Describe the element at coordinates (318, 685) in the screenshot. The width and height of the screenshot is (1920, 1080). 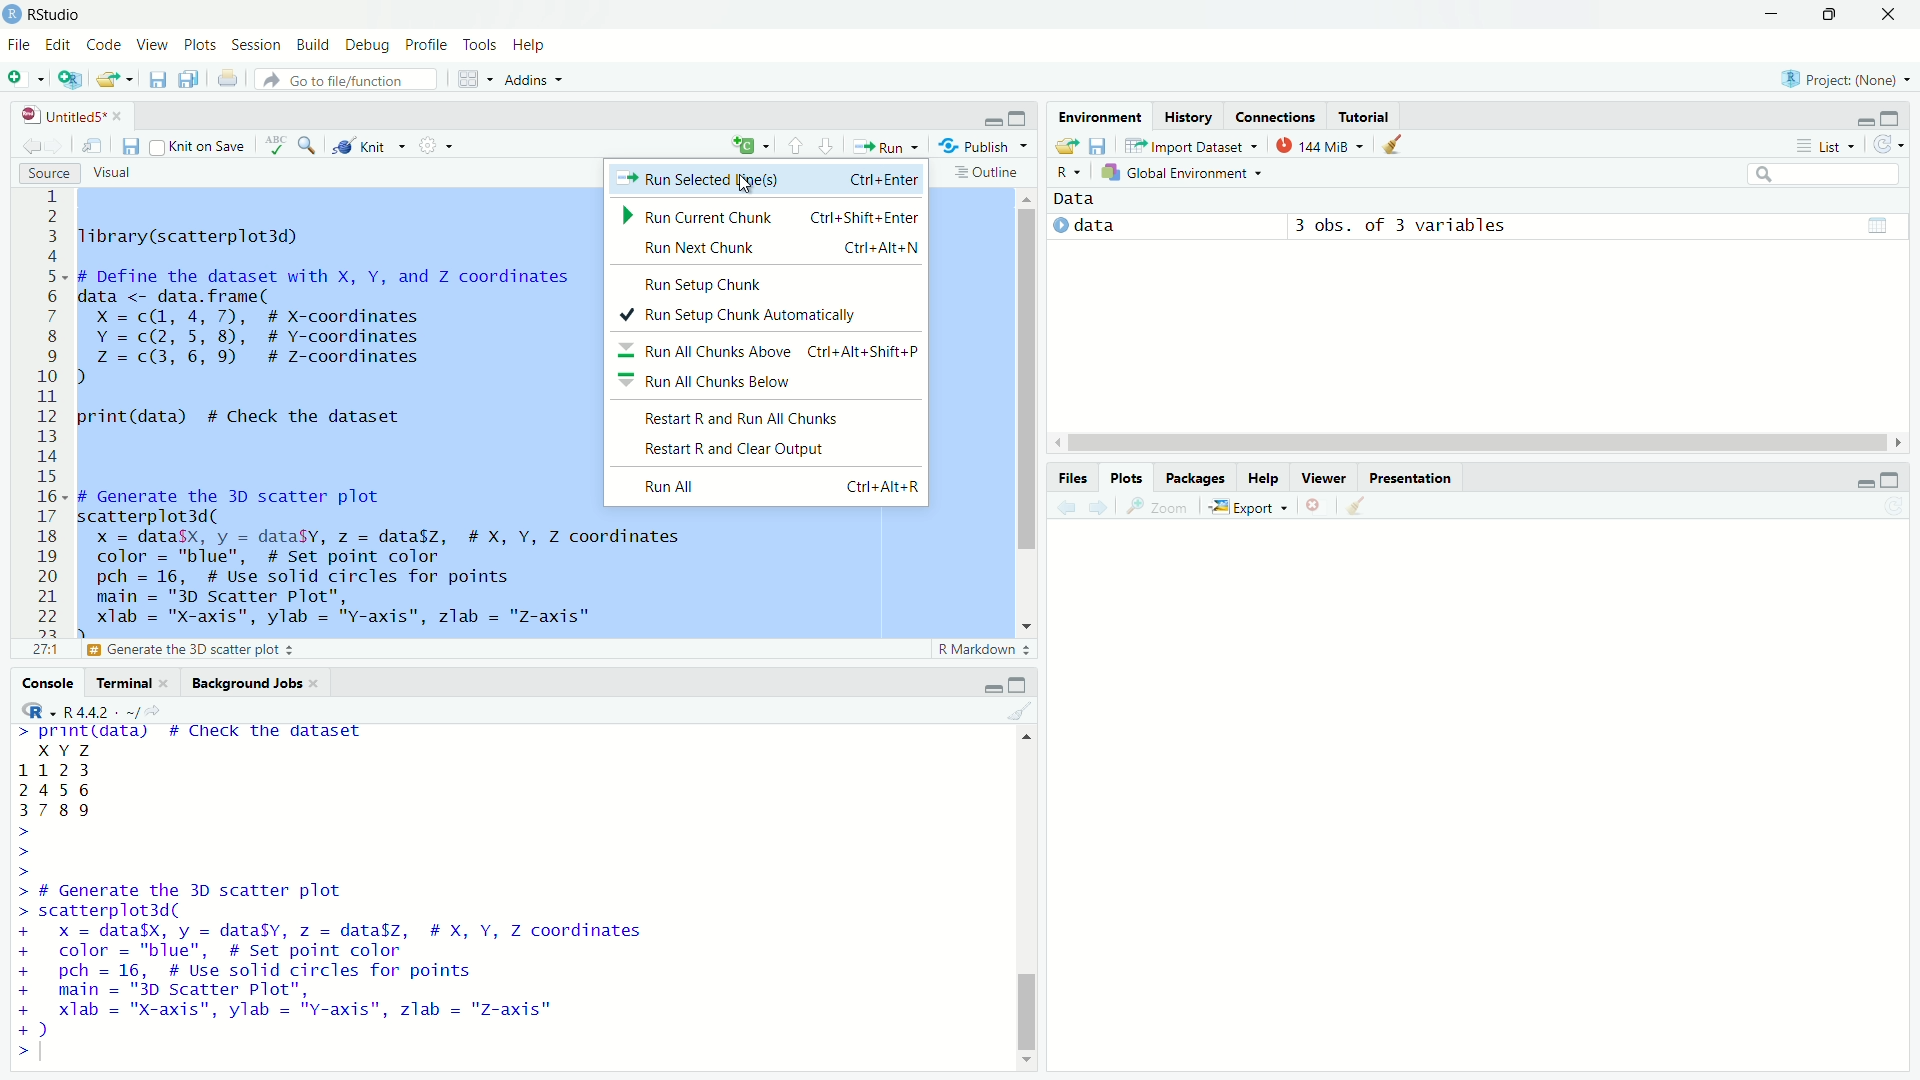
I see `close` at that location.